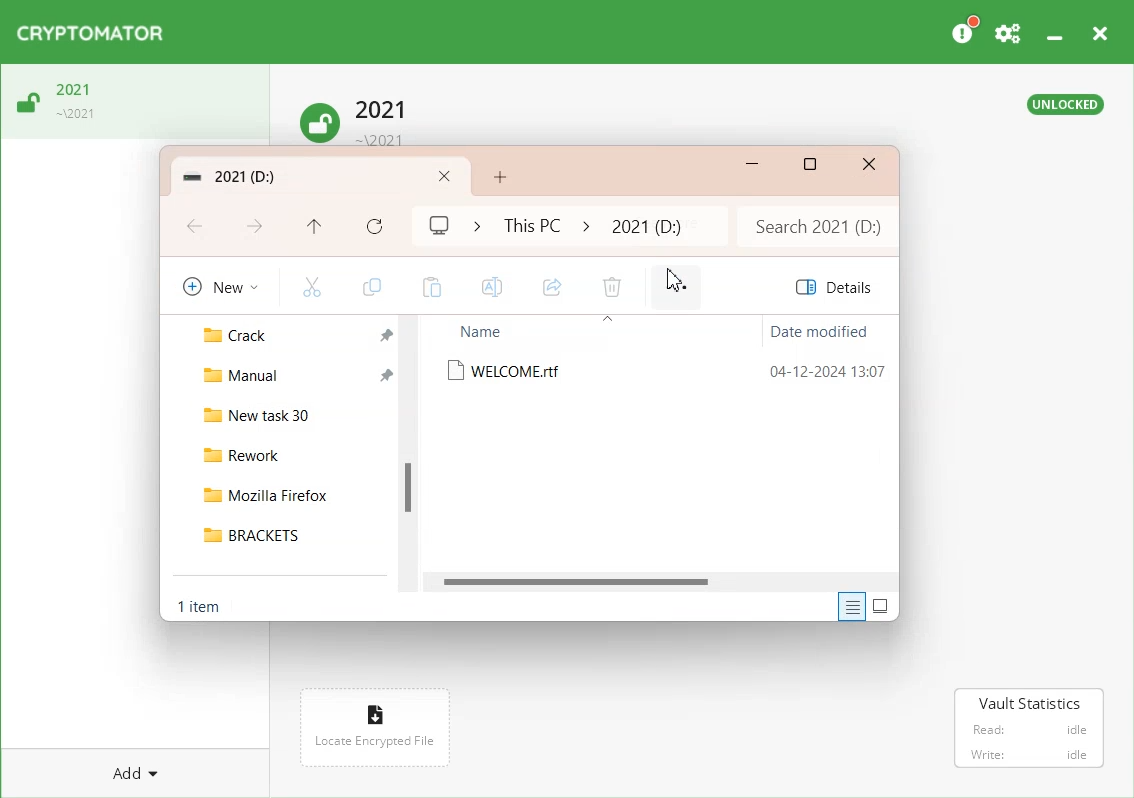  Describe the element at coordinates (499, 176) in the screenshot. I see `Add New Folder` at that location.